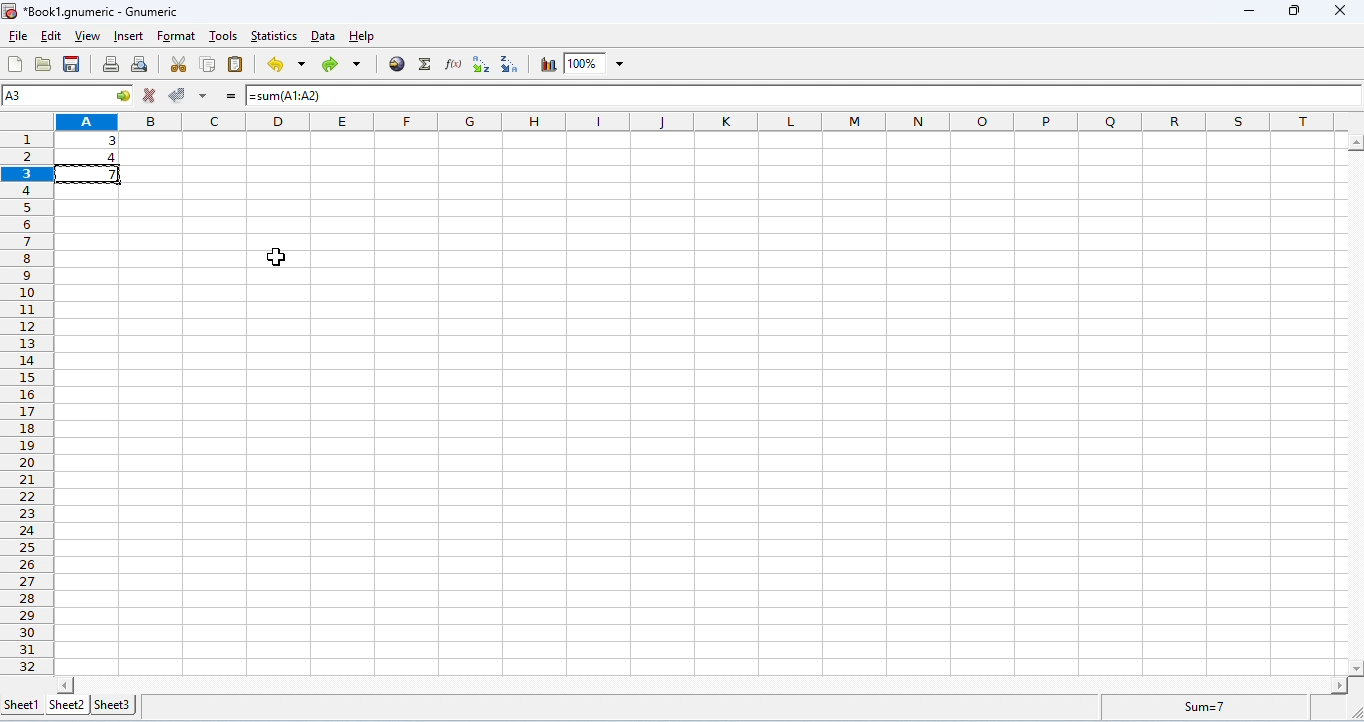 This screenshot has height=722, width=1364. Describe the element at coordinates (510, 66) in the screenshot. I see `sort descending` at that location.